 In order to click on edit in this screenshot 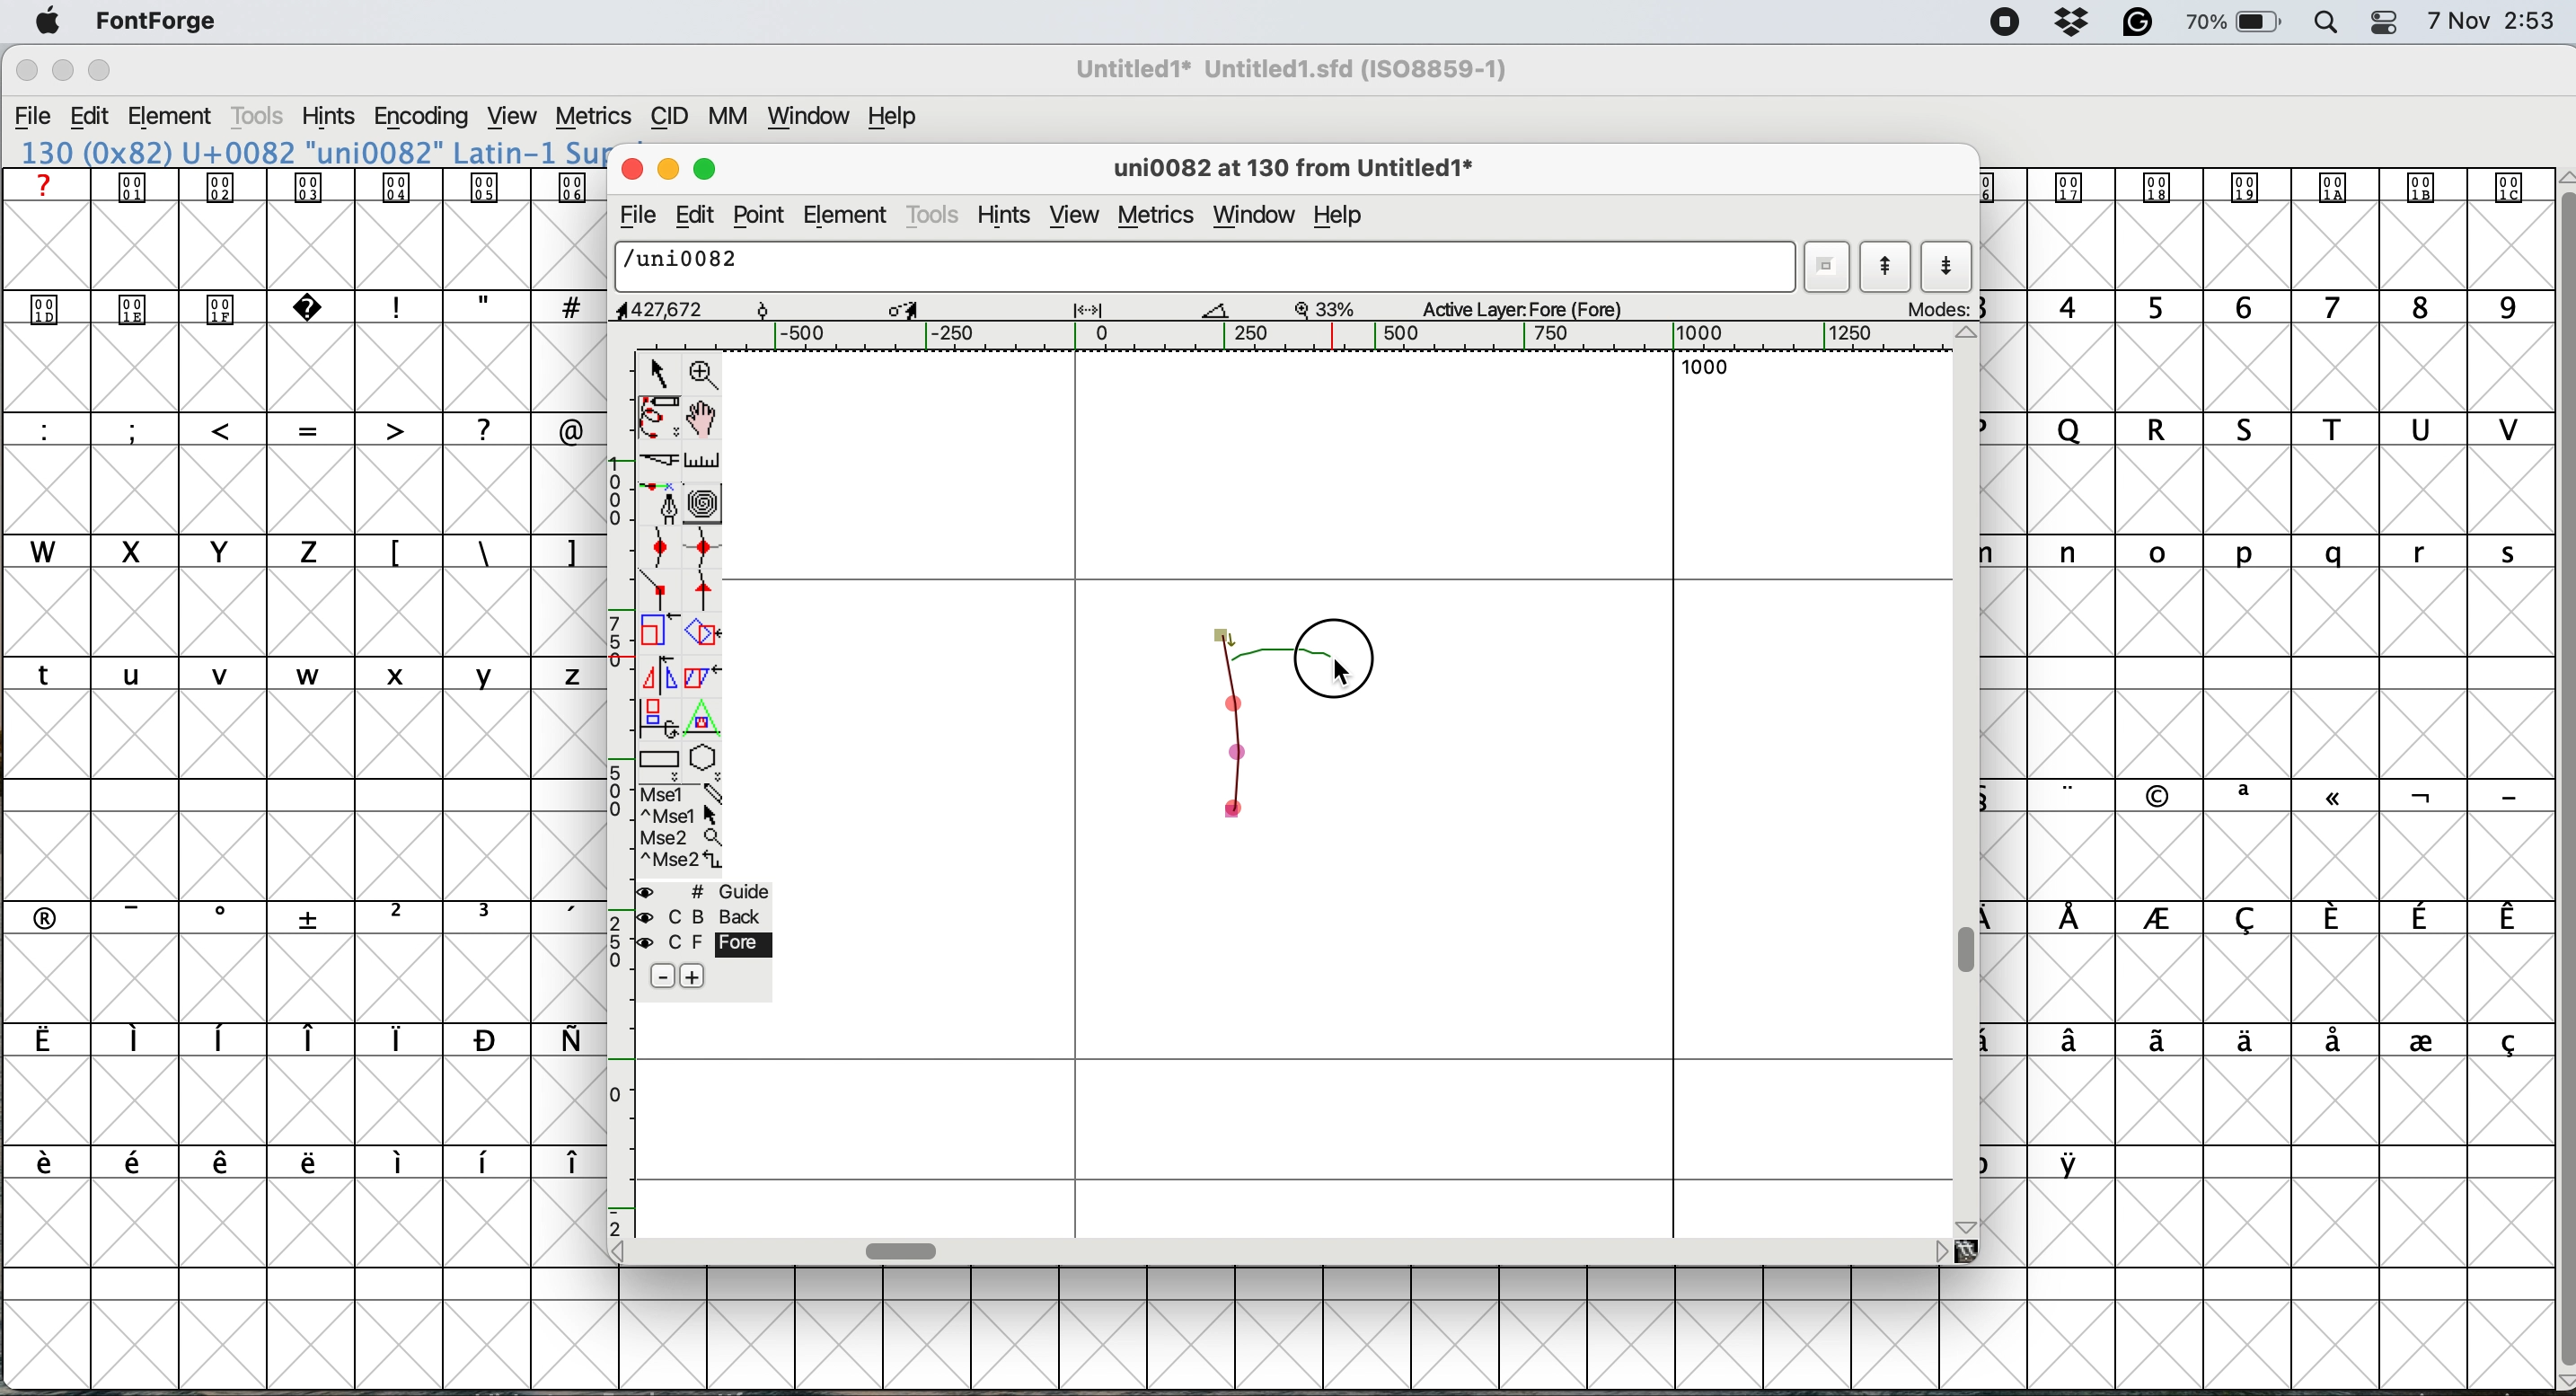, I will do `click(700, 215)`.